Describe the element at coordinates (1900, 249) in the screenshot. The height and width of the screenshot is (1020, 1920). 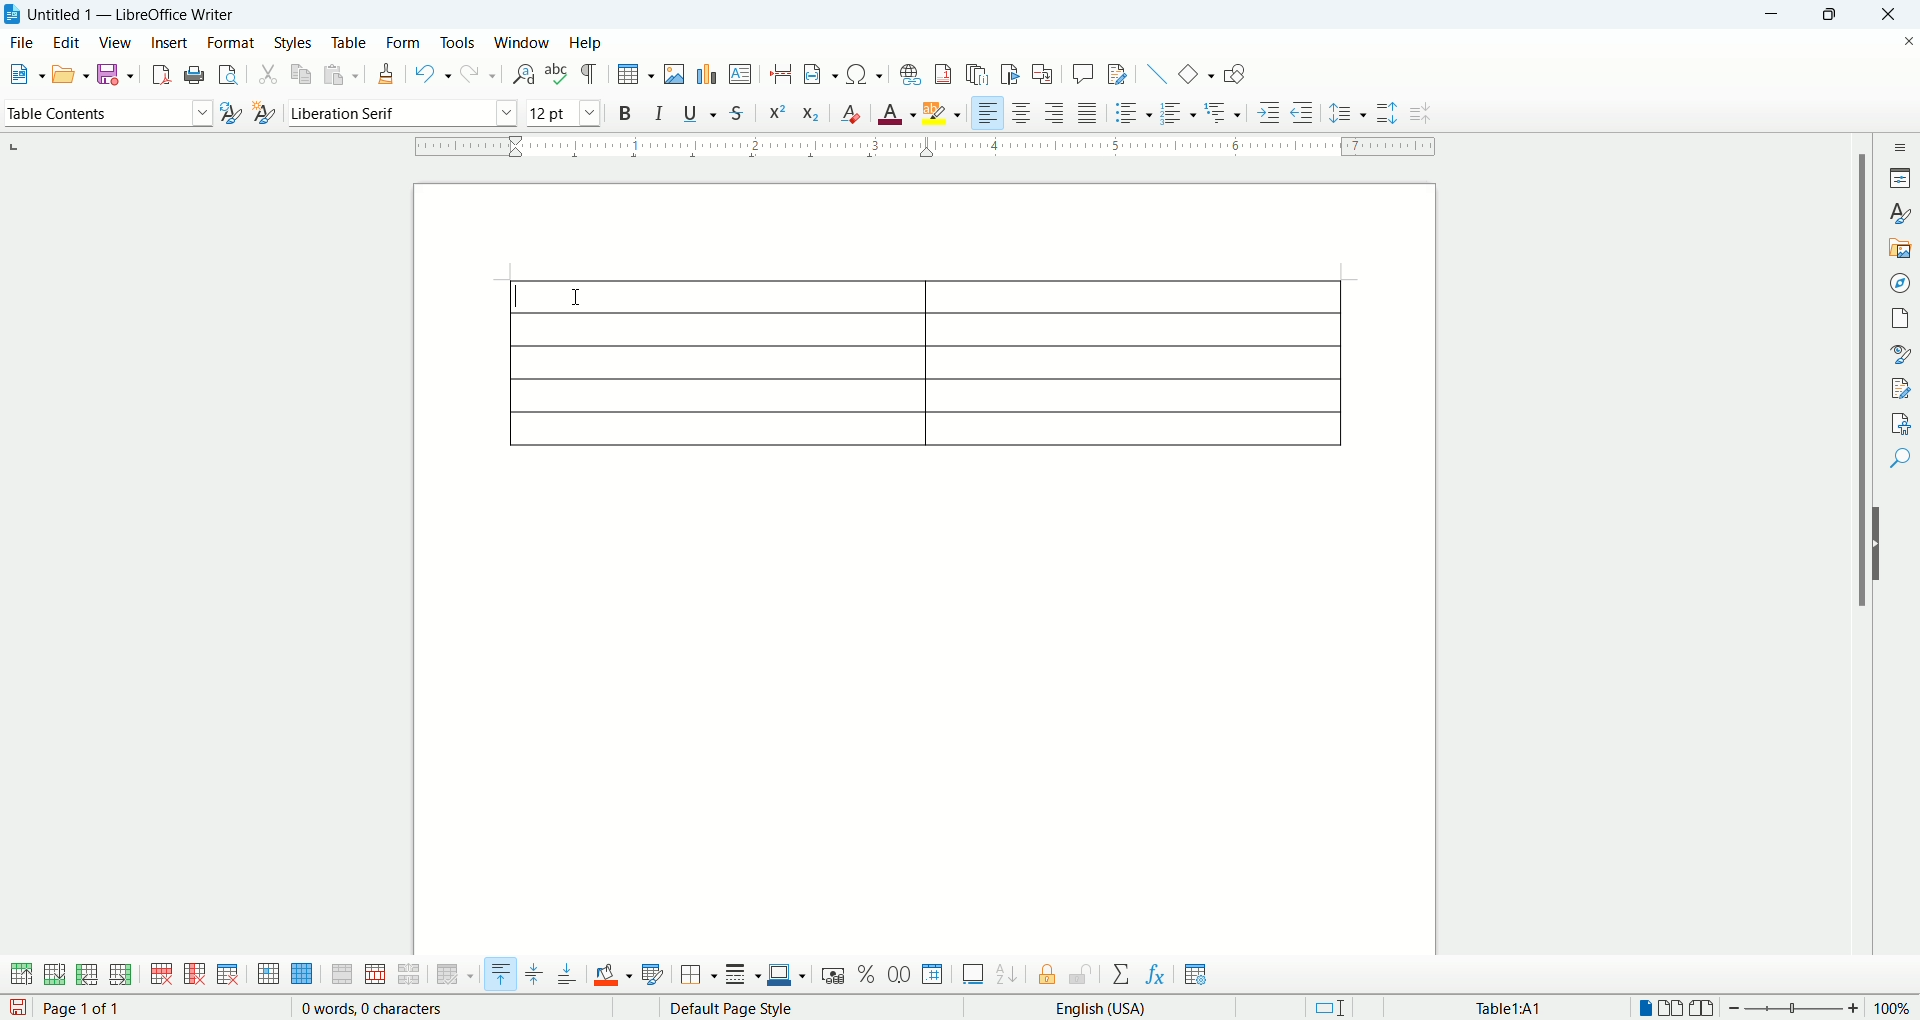
I see `gallery` at that location.